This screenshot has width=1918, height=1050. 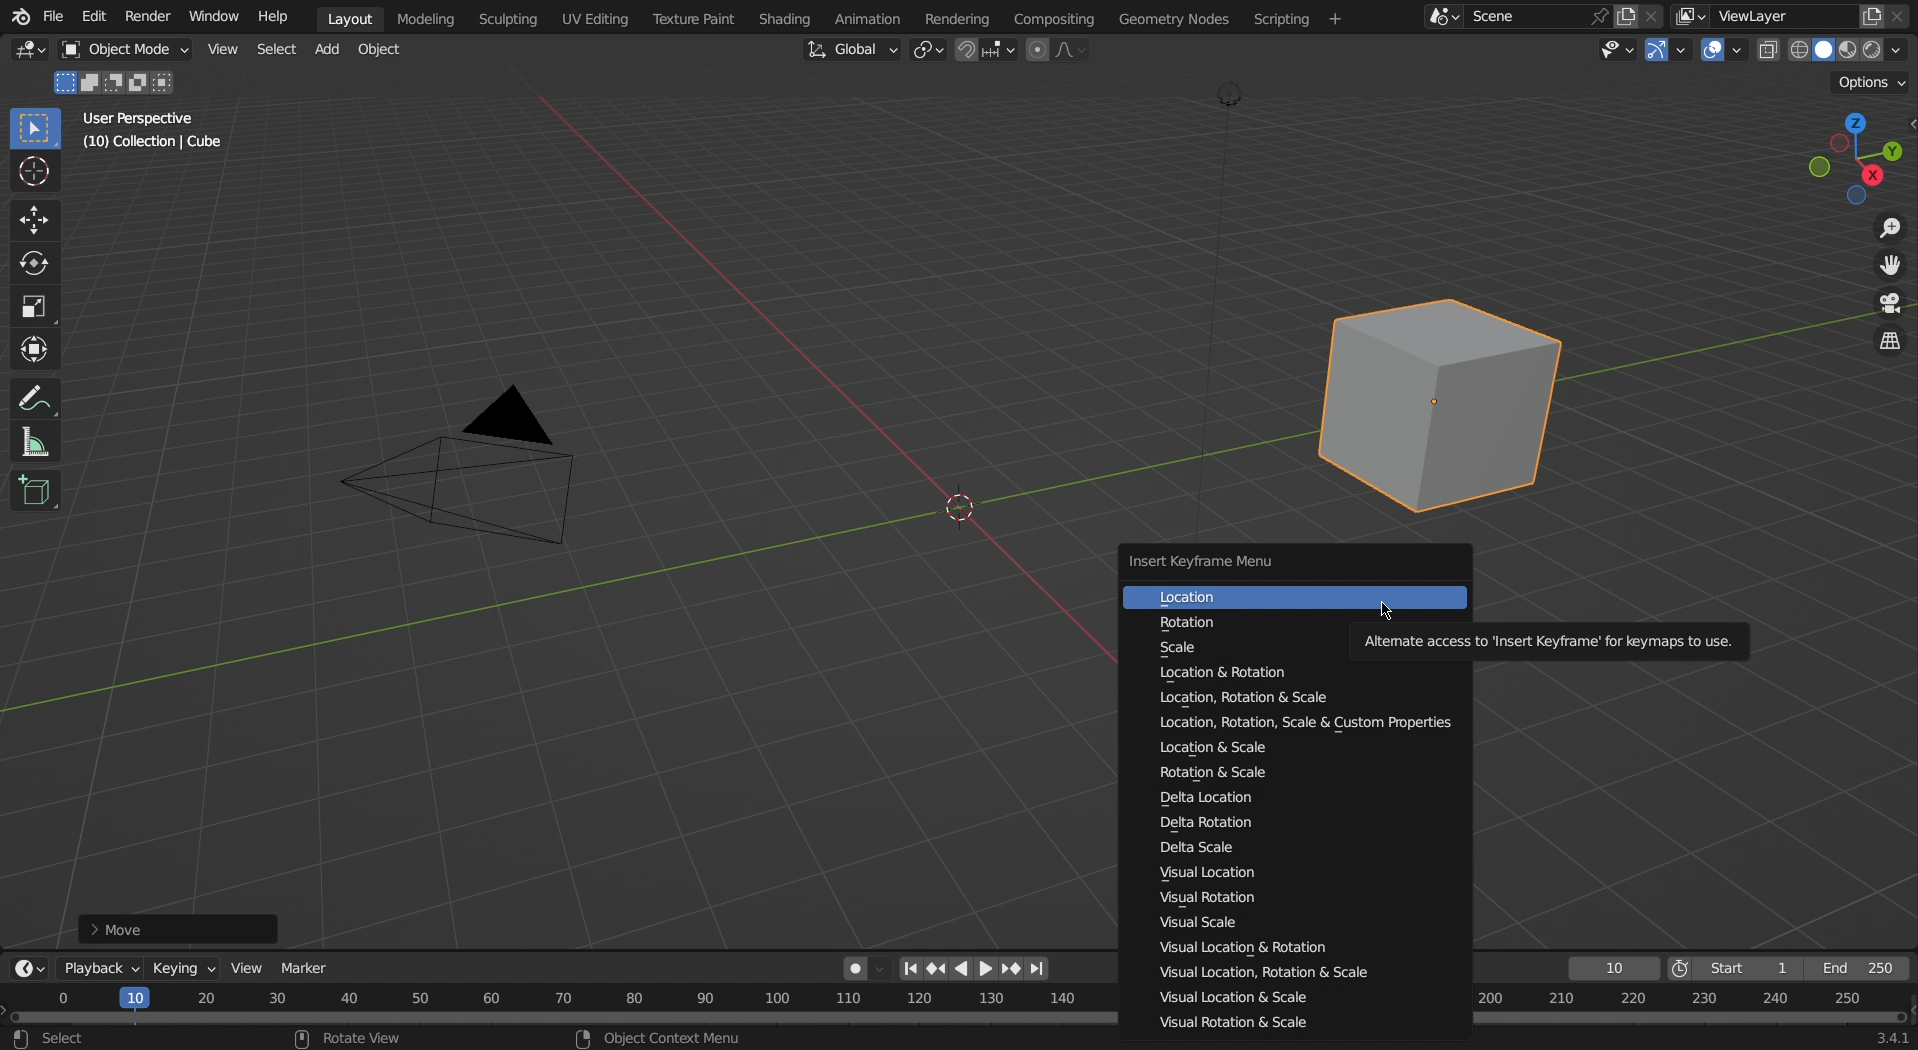 I want to click on left, so click(x=963, y=969).